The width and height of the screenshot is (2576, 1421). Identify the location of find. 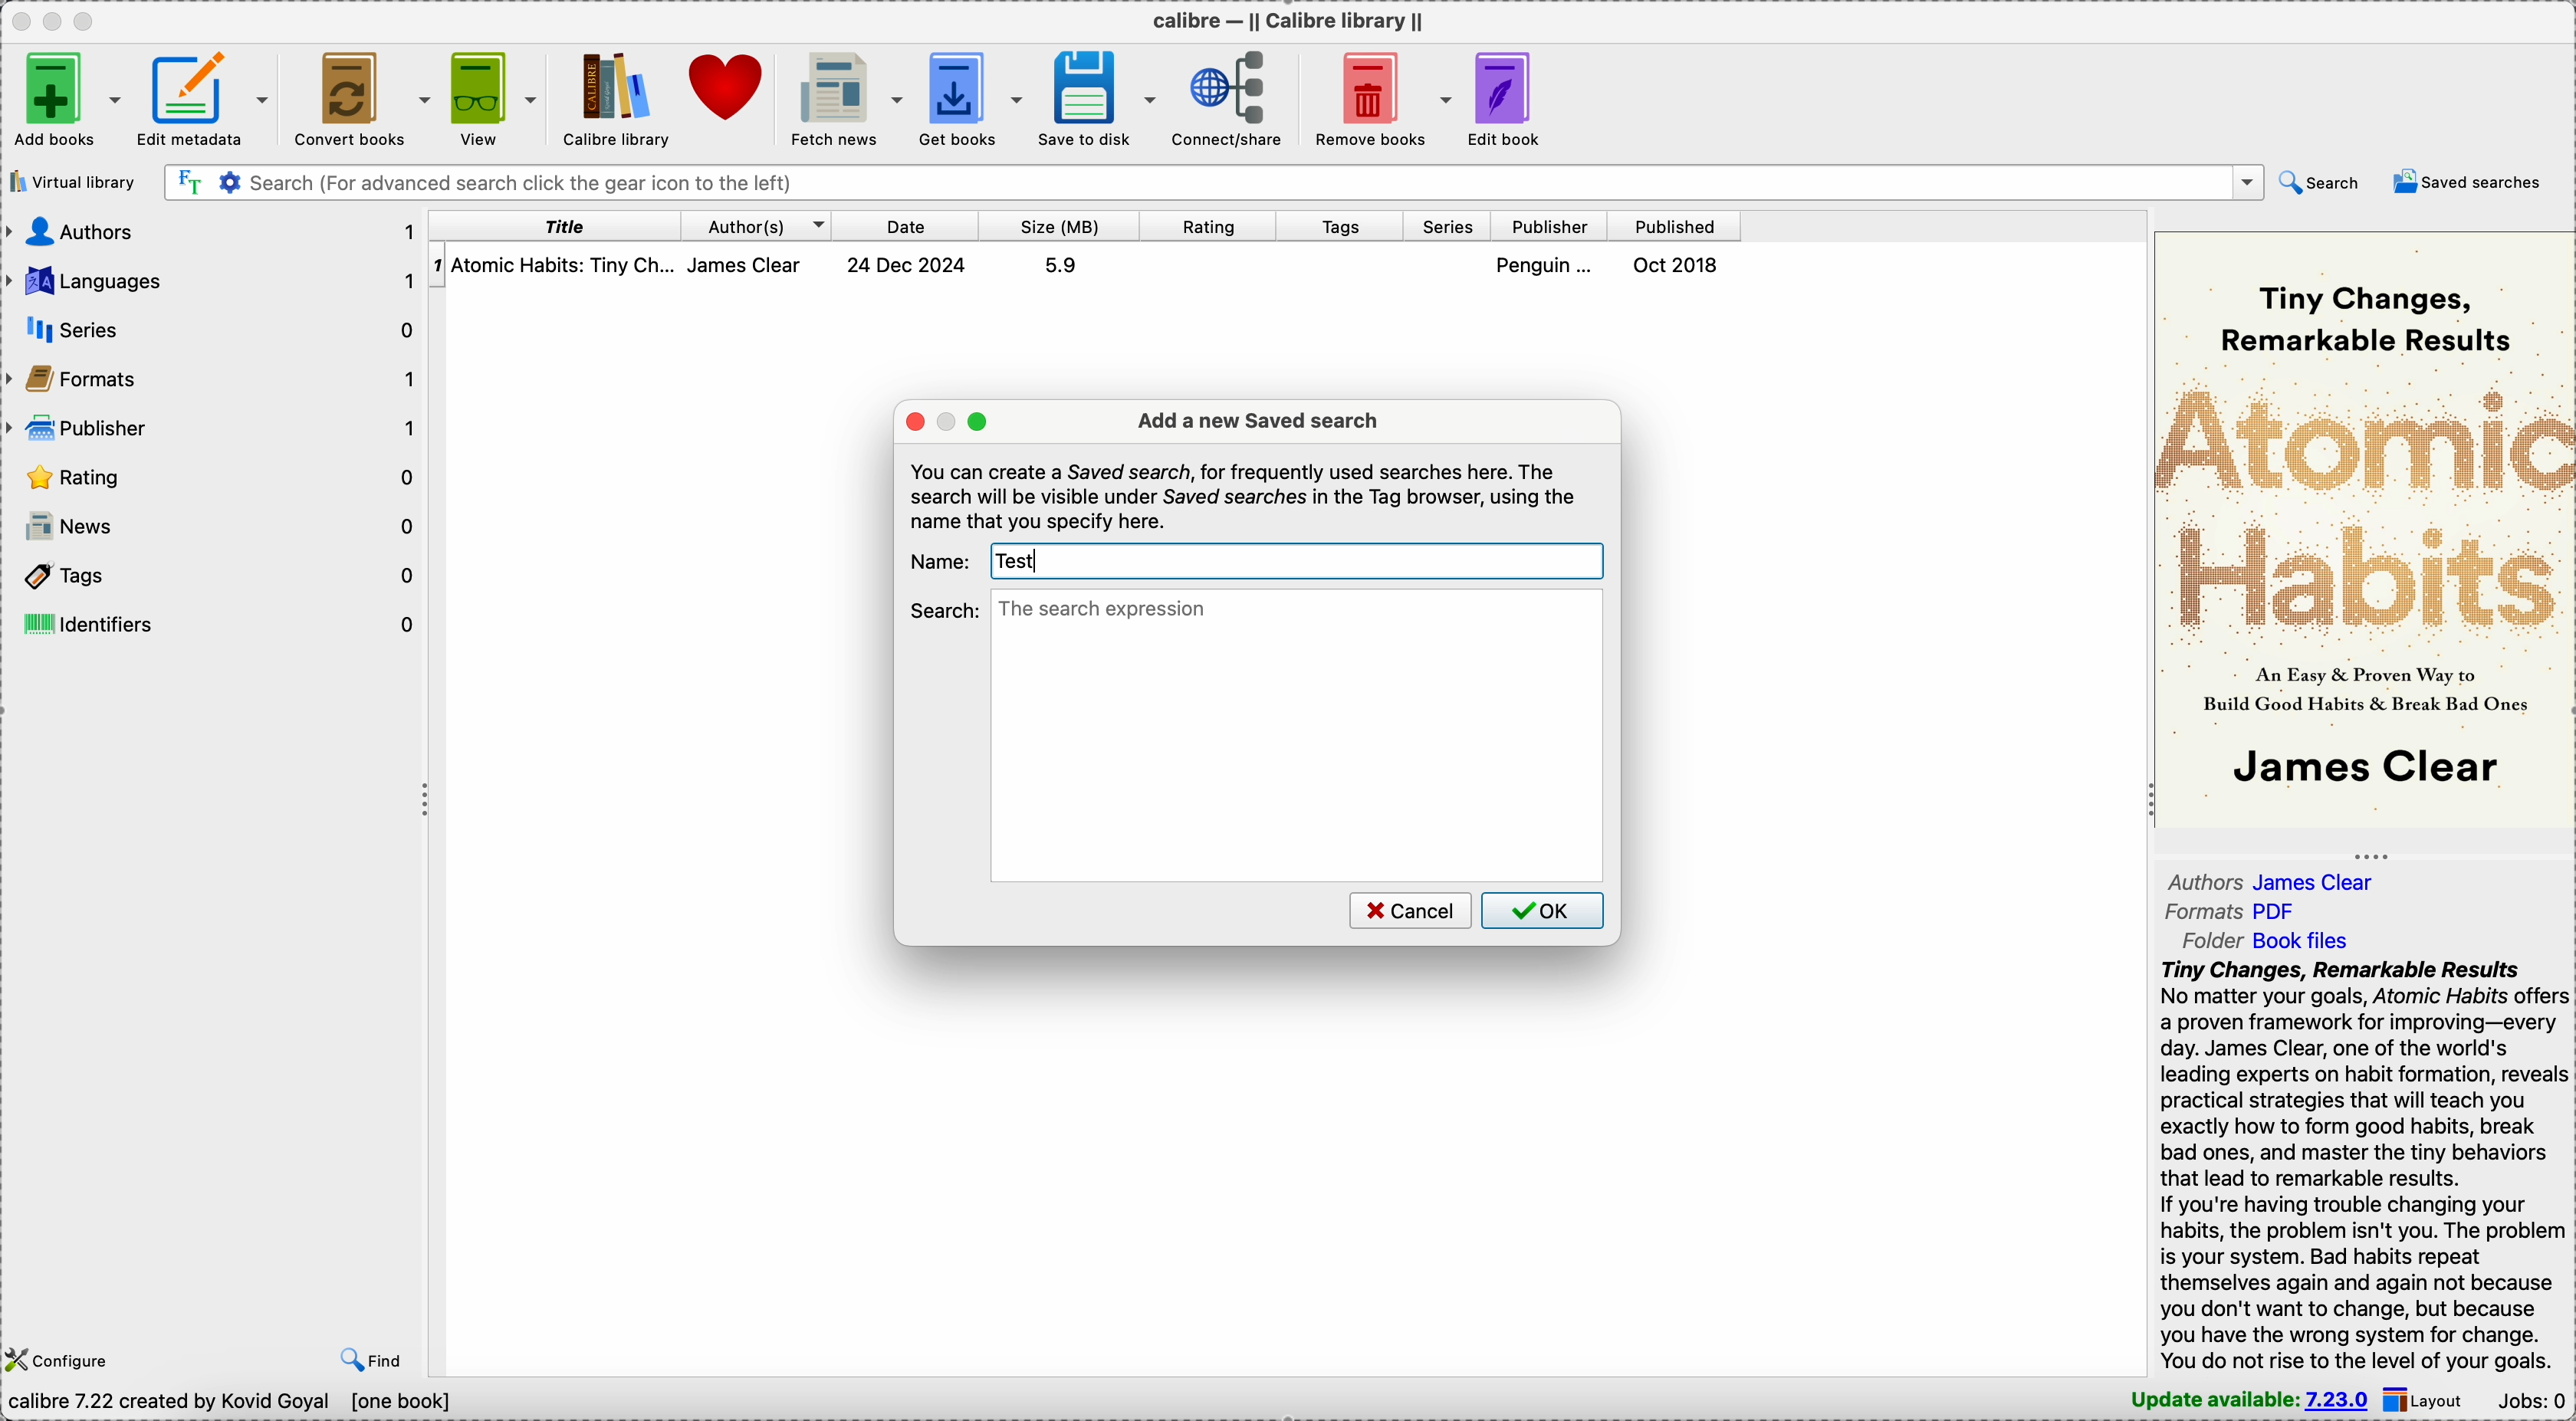
(374, 1357).